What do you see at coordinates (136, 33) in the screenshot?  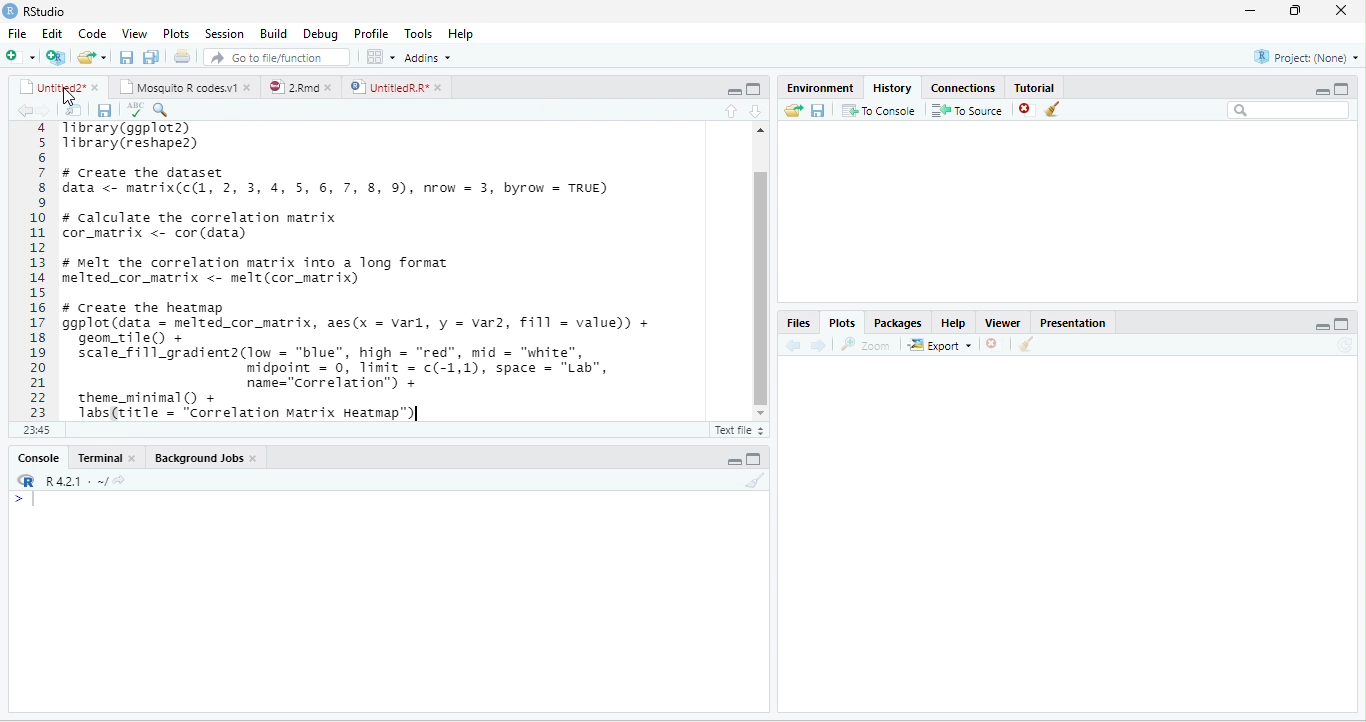 I see `view` at bounding box center [136, 33].